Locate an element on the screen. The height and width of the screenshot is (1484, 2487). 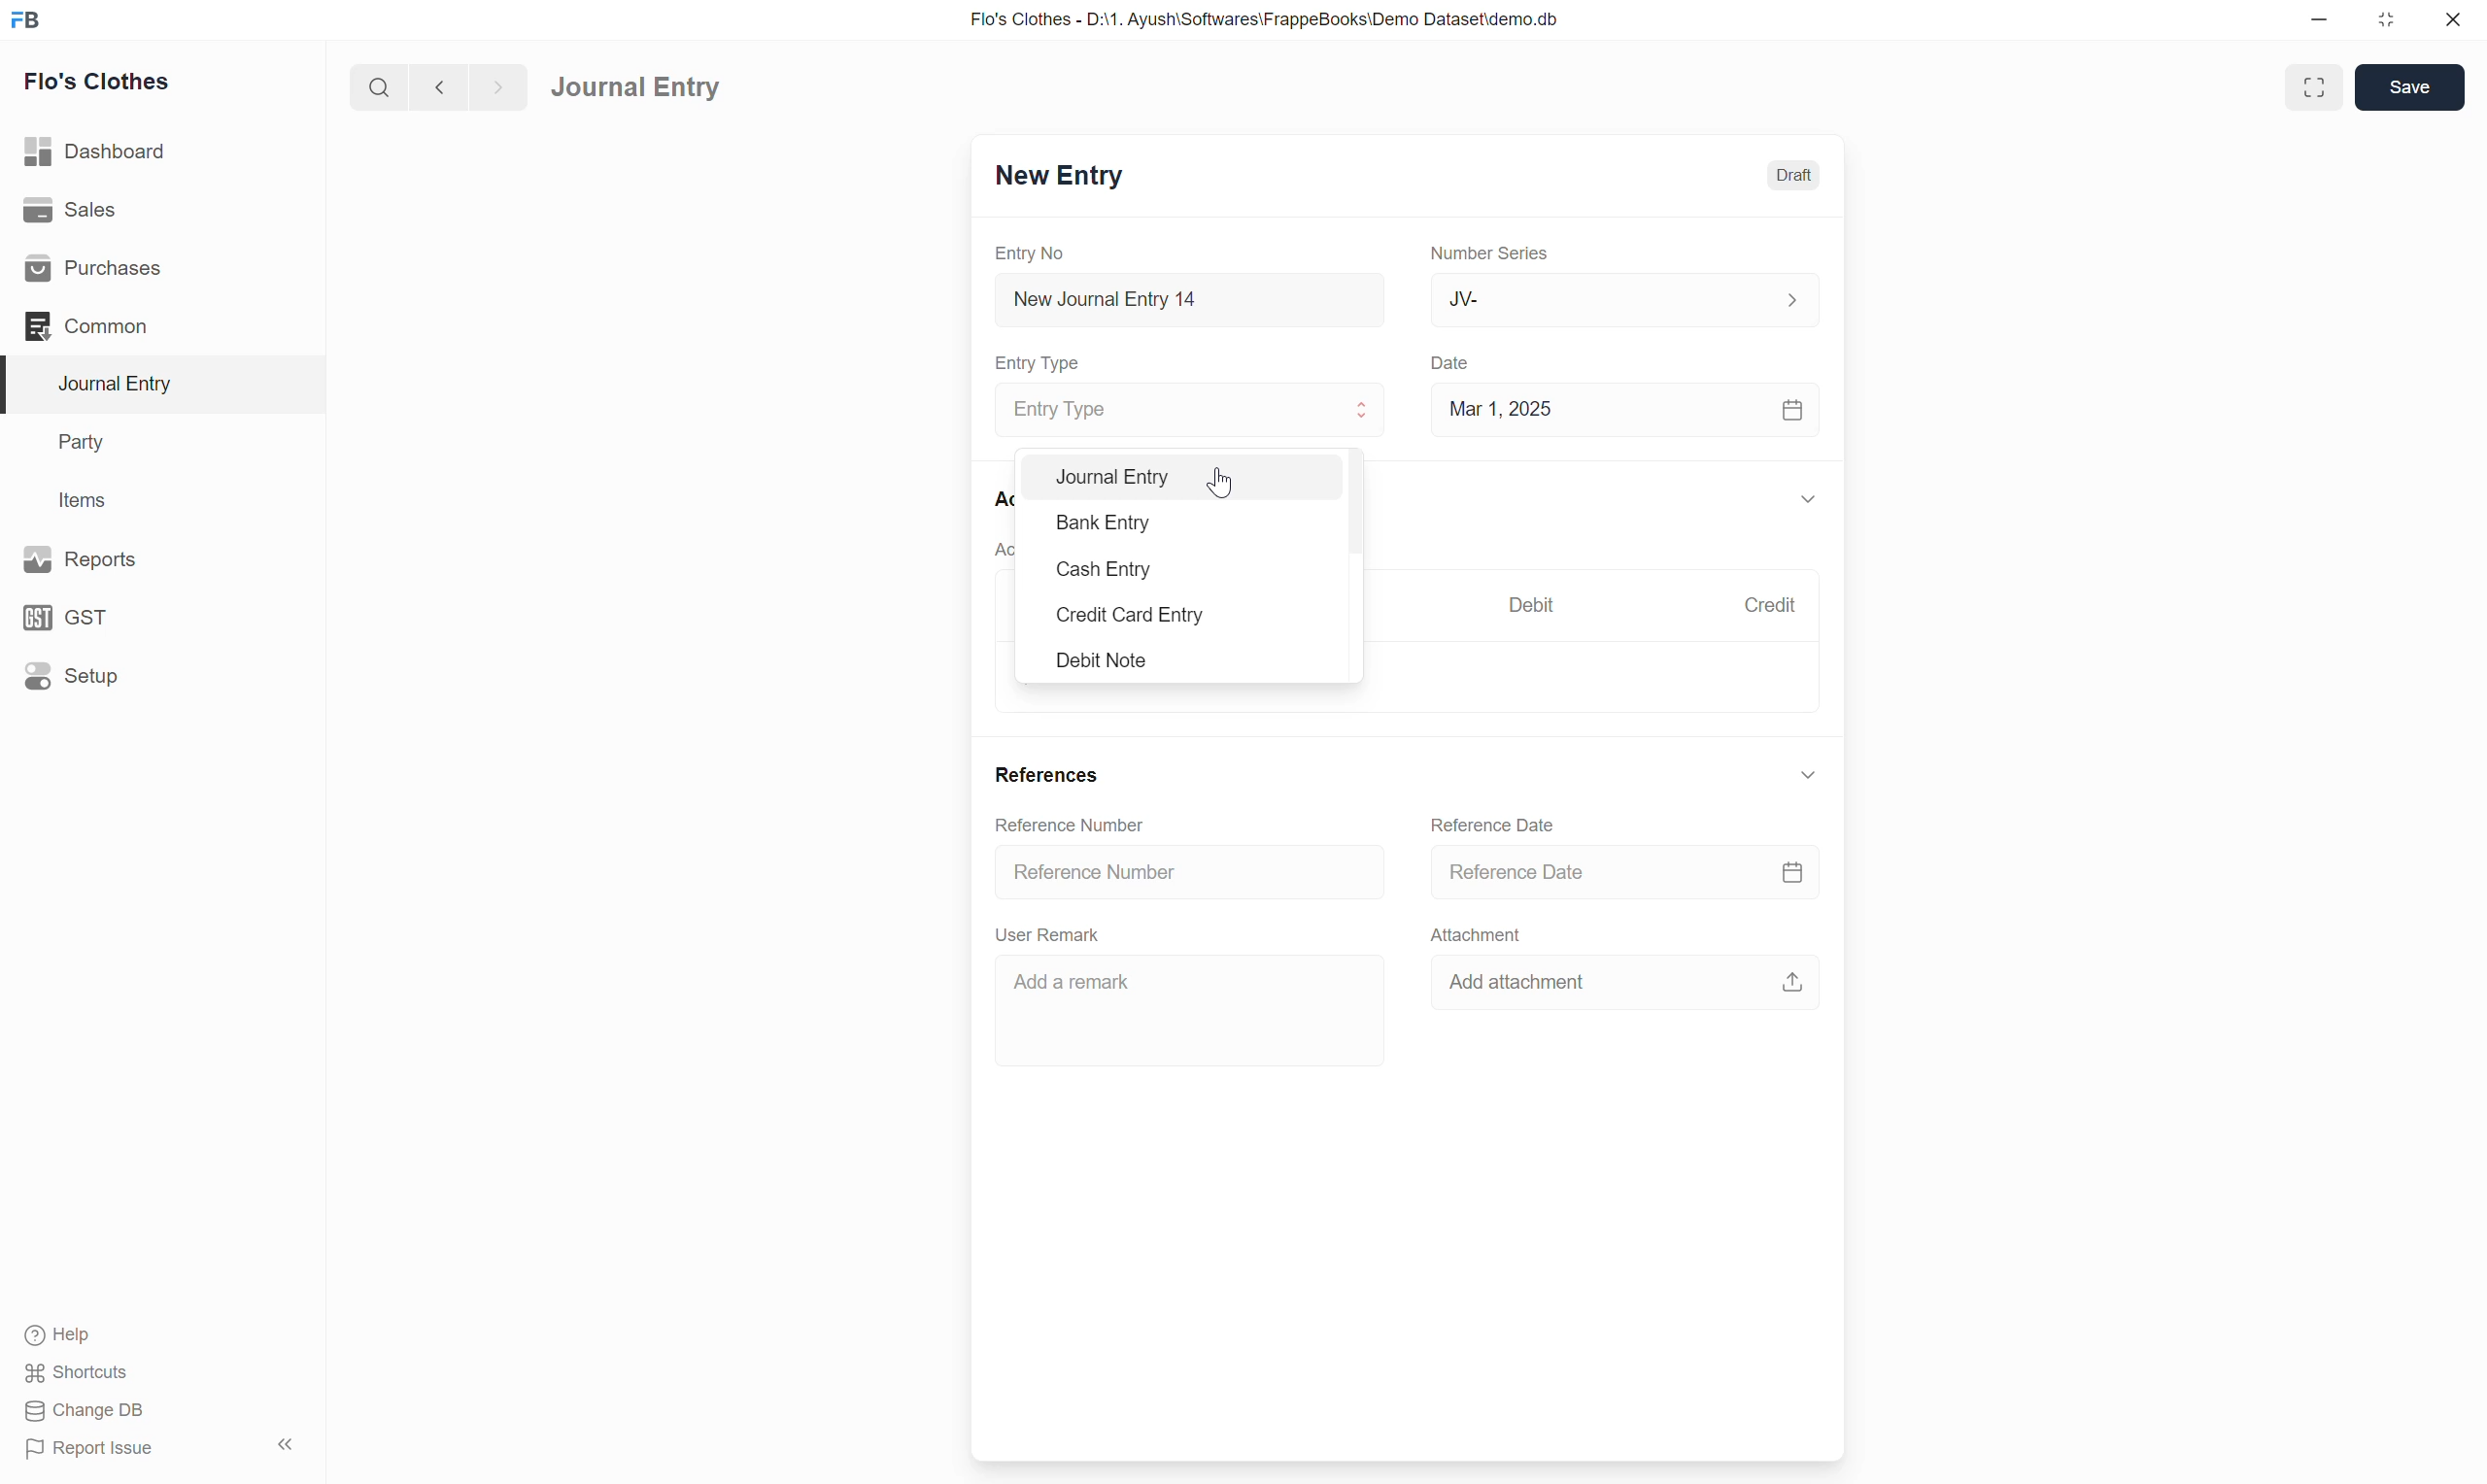
calendar is located at coordinates (1793, 868).